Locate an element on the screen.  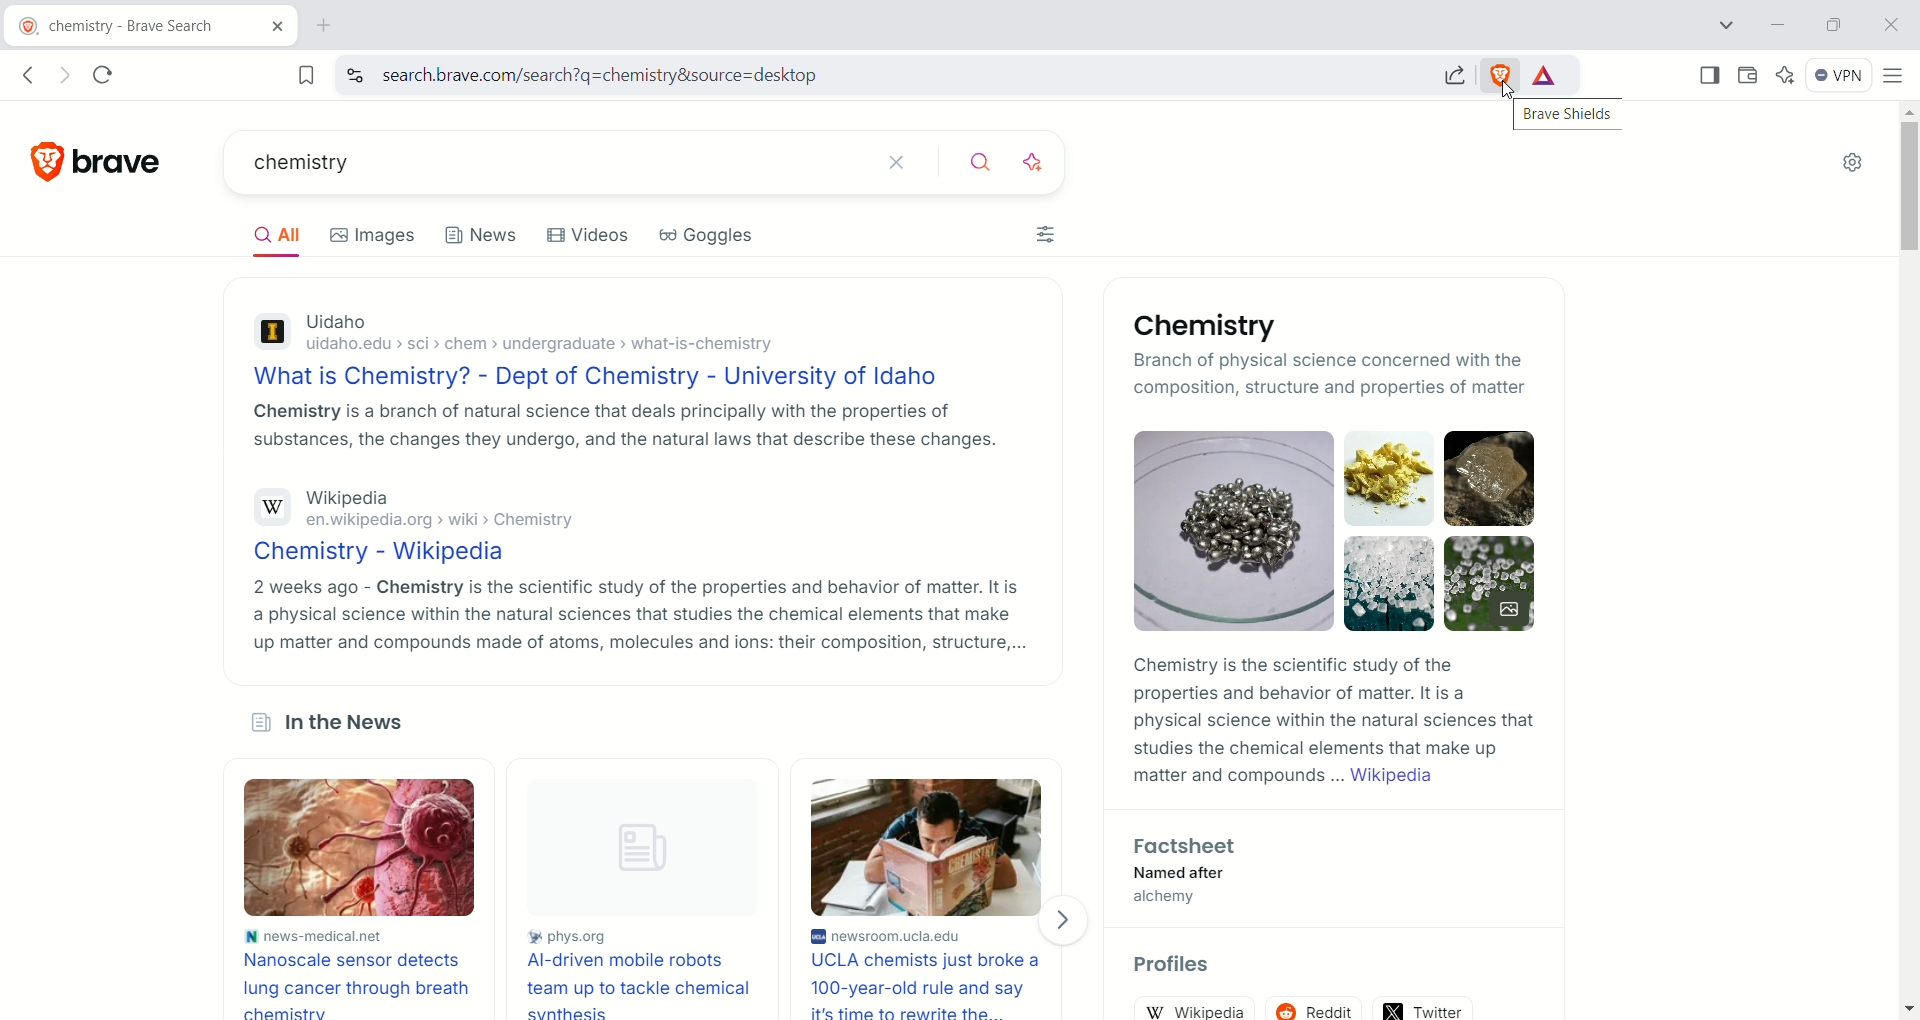
images is located at coordinates (375, 234).